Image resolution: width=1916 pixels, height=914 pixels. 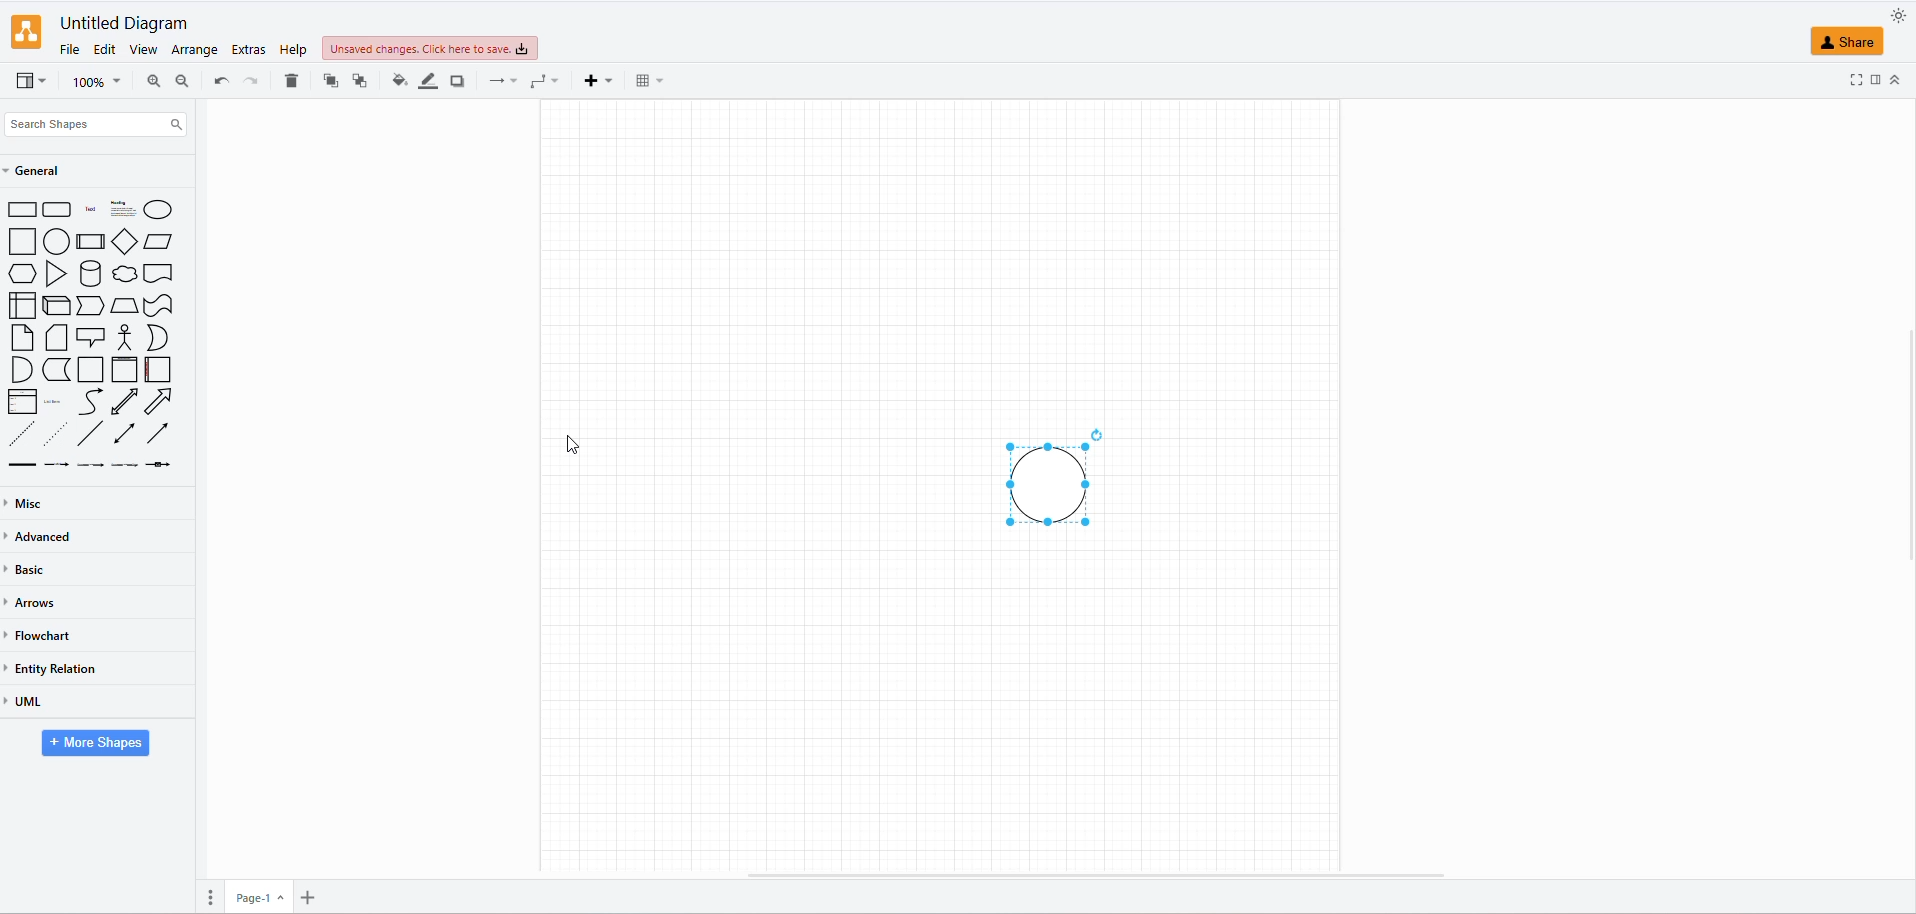 I want to click on STEP, so click(x=88, y=303).